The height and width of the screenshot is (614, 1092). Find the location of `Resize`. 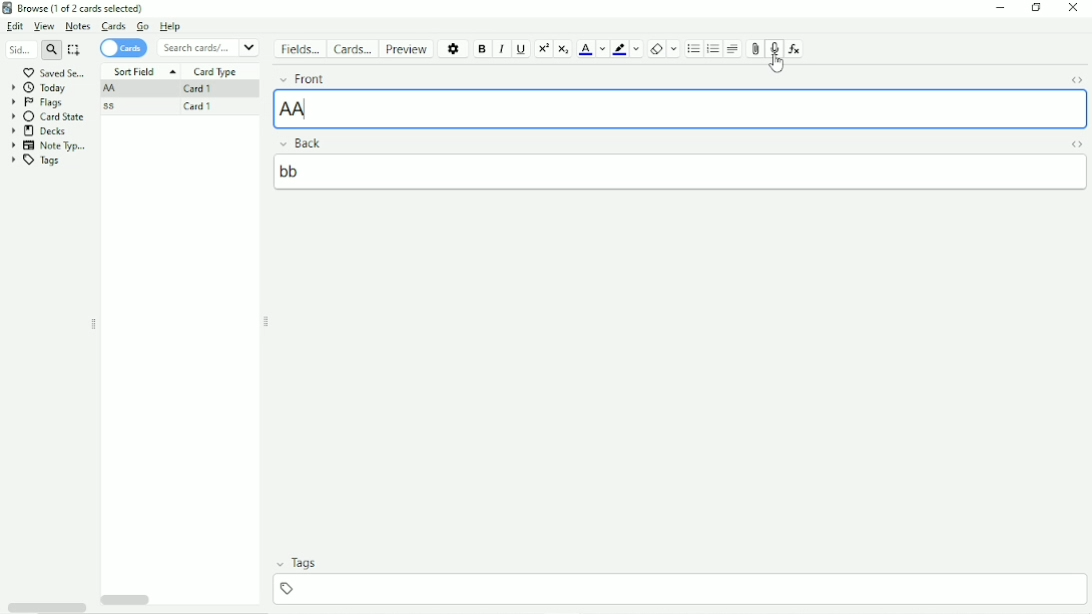

Resize is located at coordinates (267, 322).